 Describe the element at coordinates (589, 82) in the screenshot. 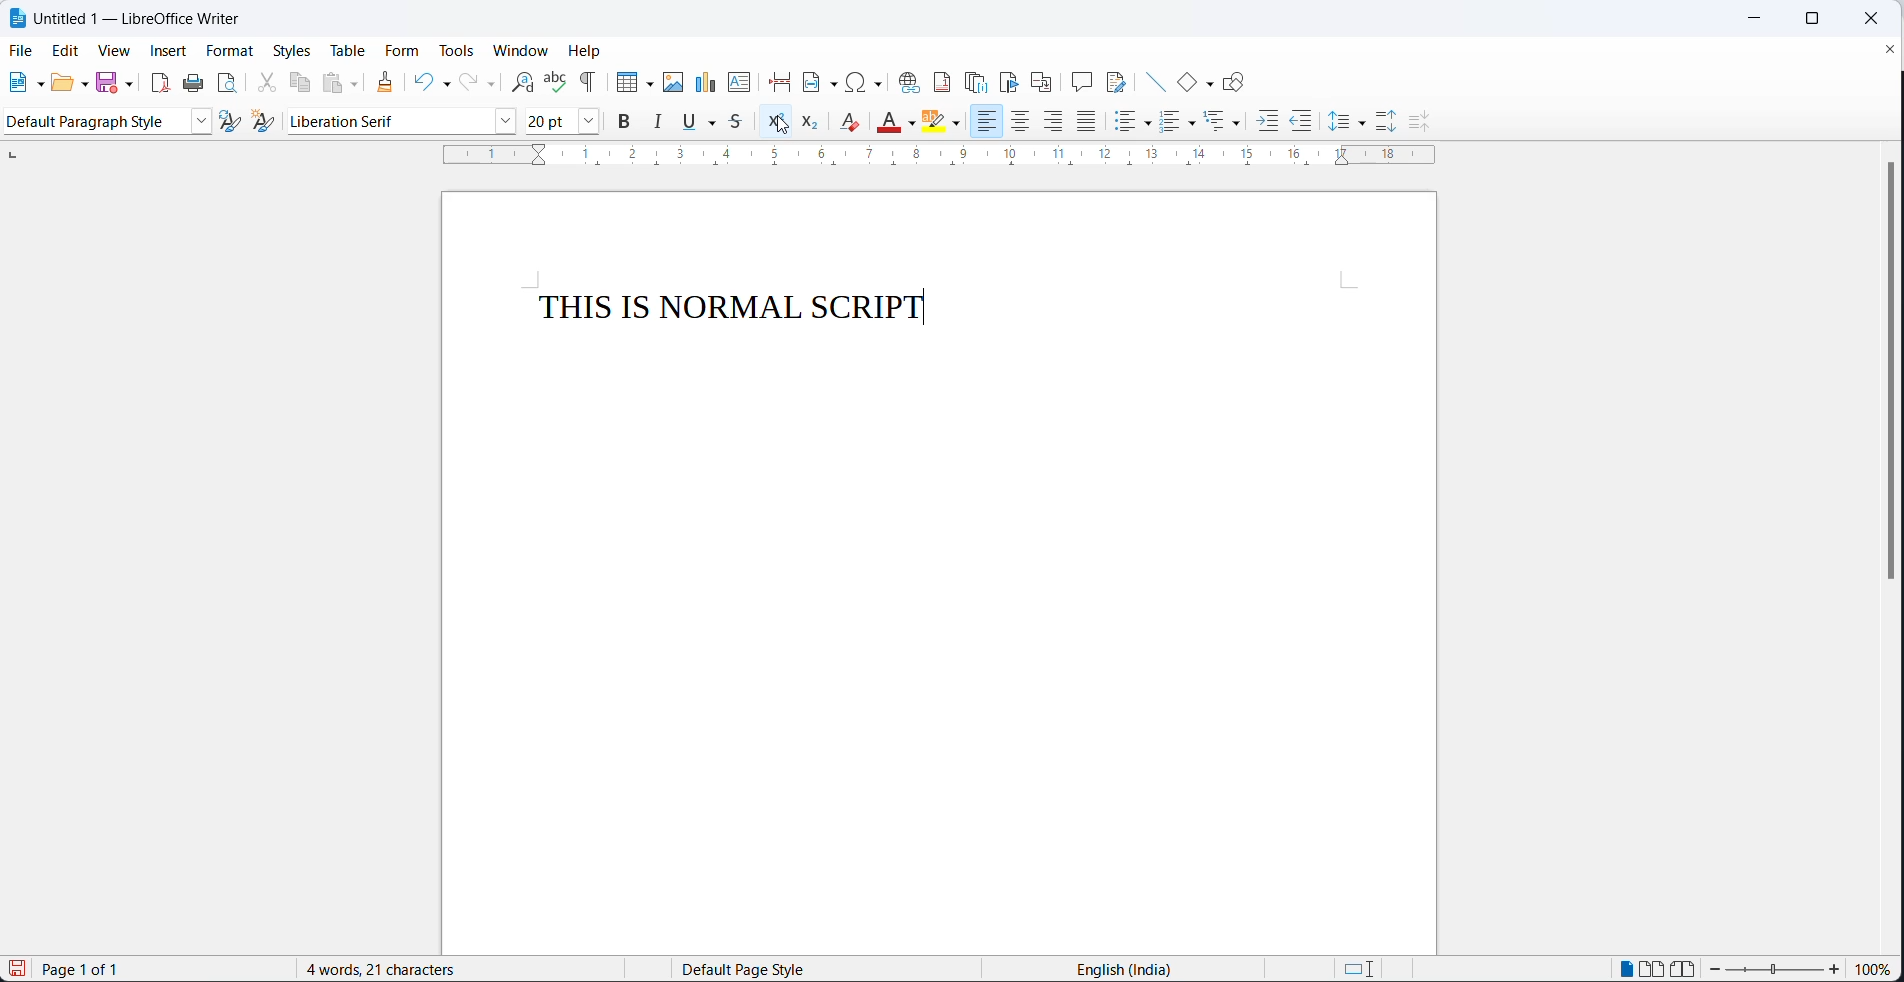

I see `toggle formatting marks` at that location.